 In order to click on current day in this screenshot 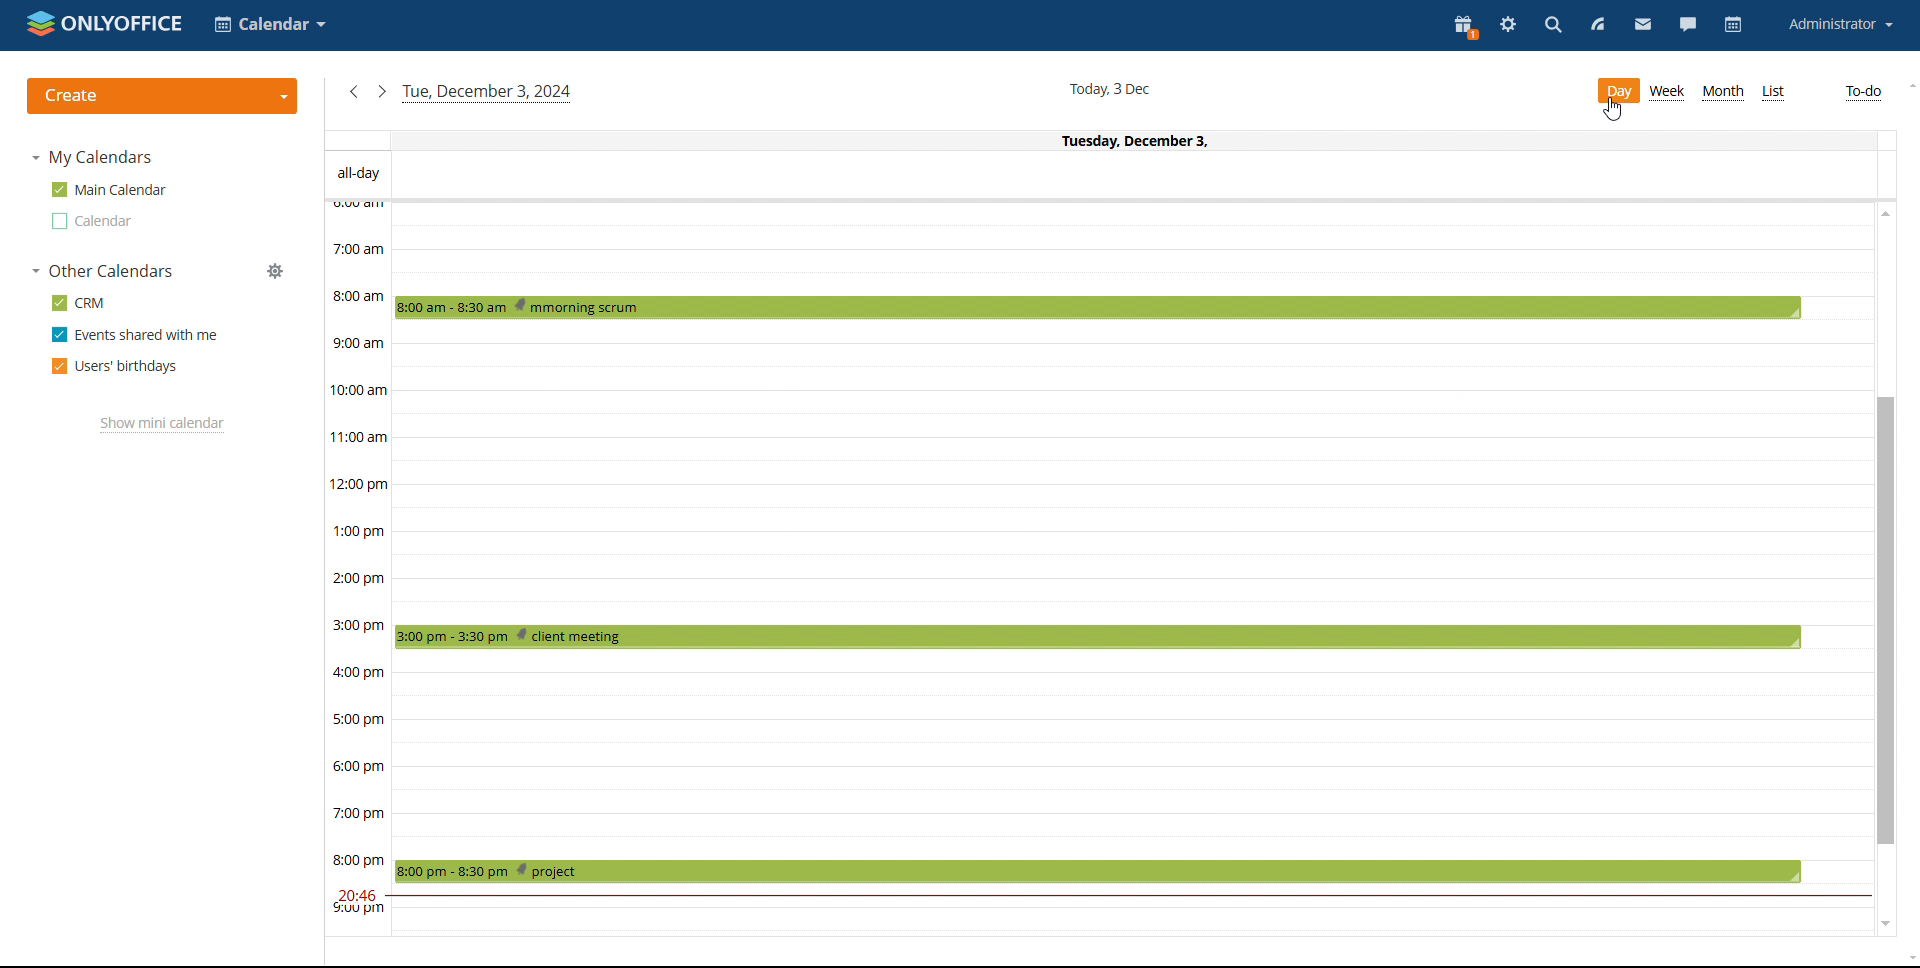, I will do `click(1101, 140)`.